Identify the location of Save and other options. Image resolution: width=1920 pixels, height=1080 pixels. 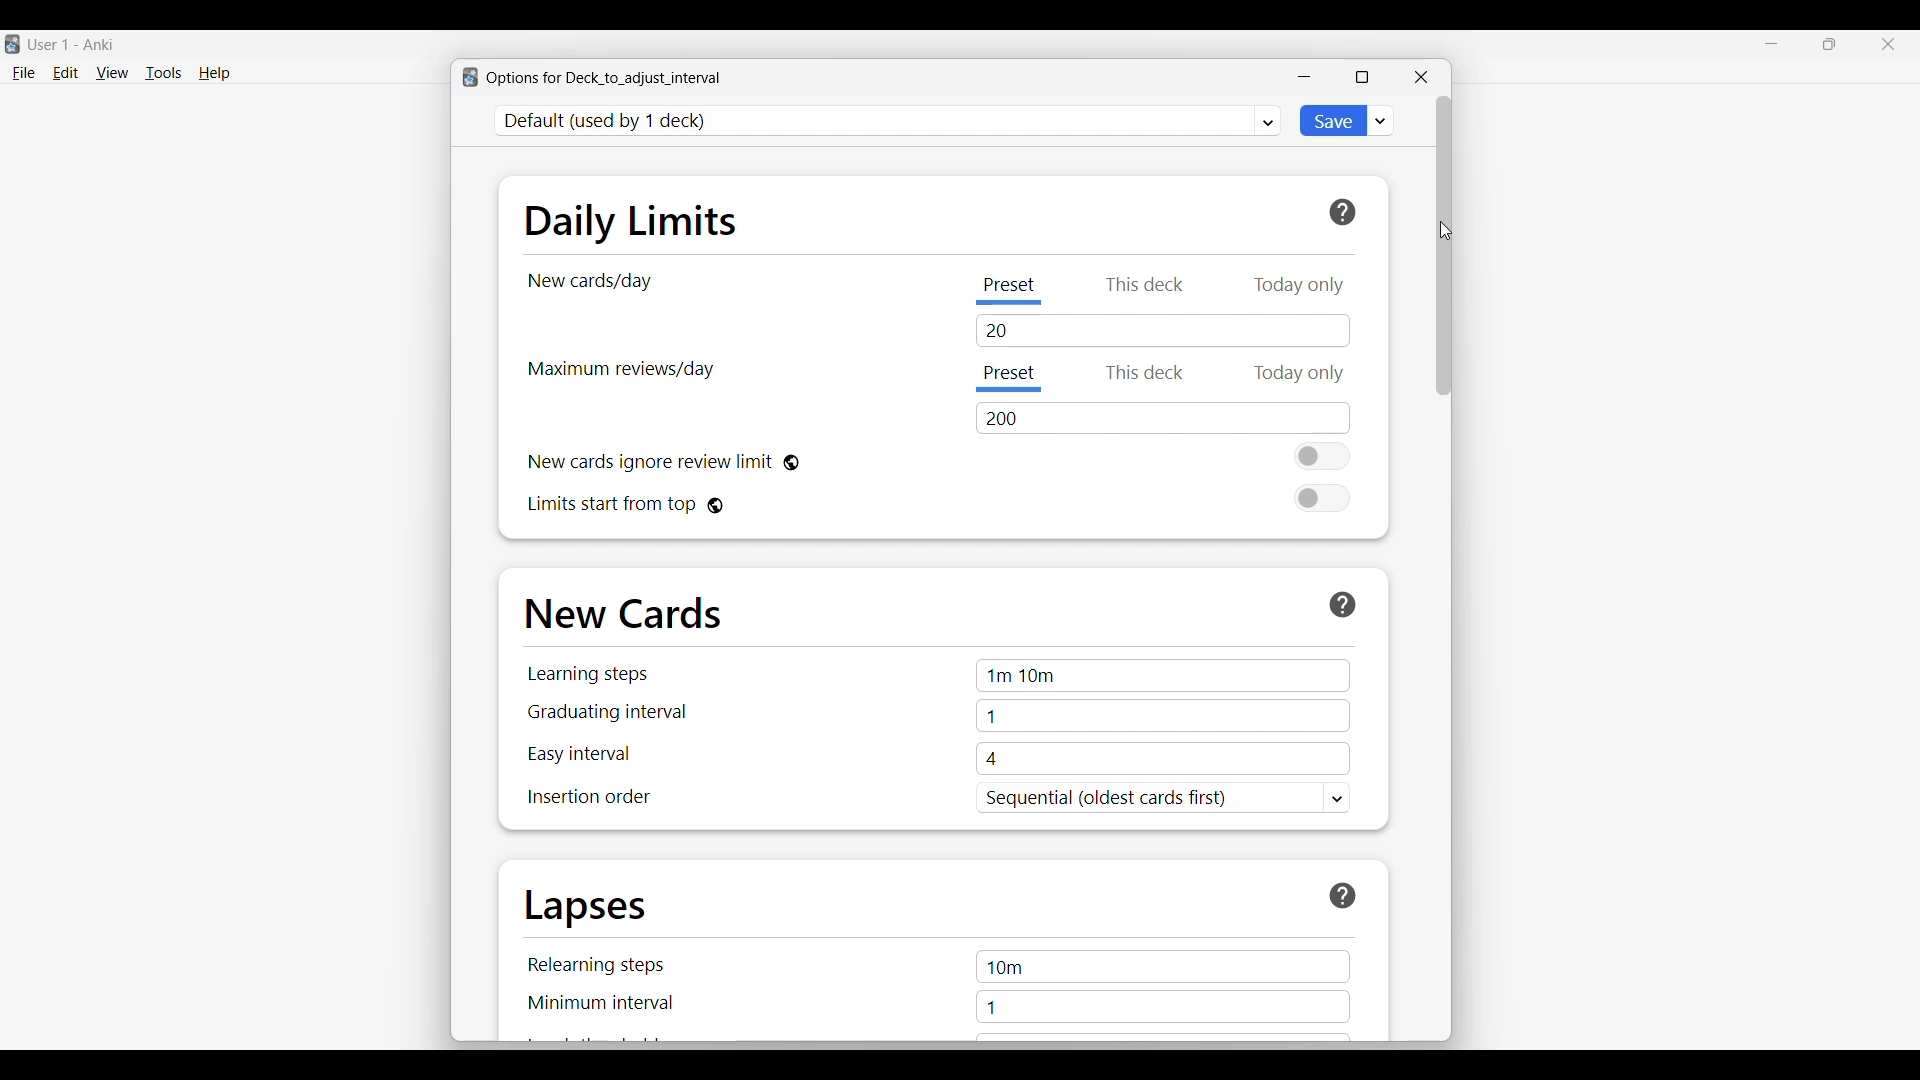
(1382, 121).